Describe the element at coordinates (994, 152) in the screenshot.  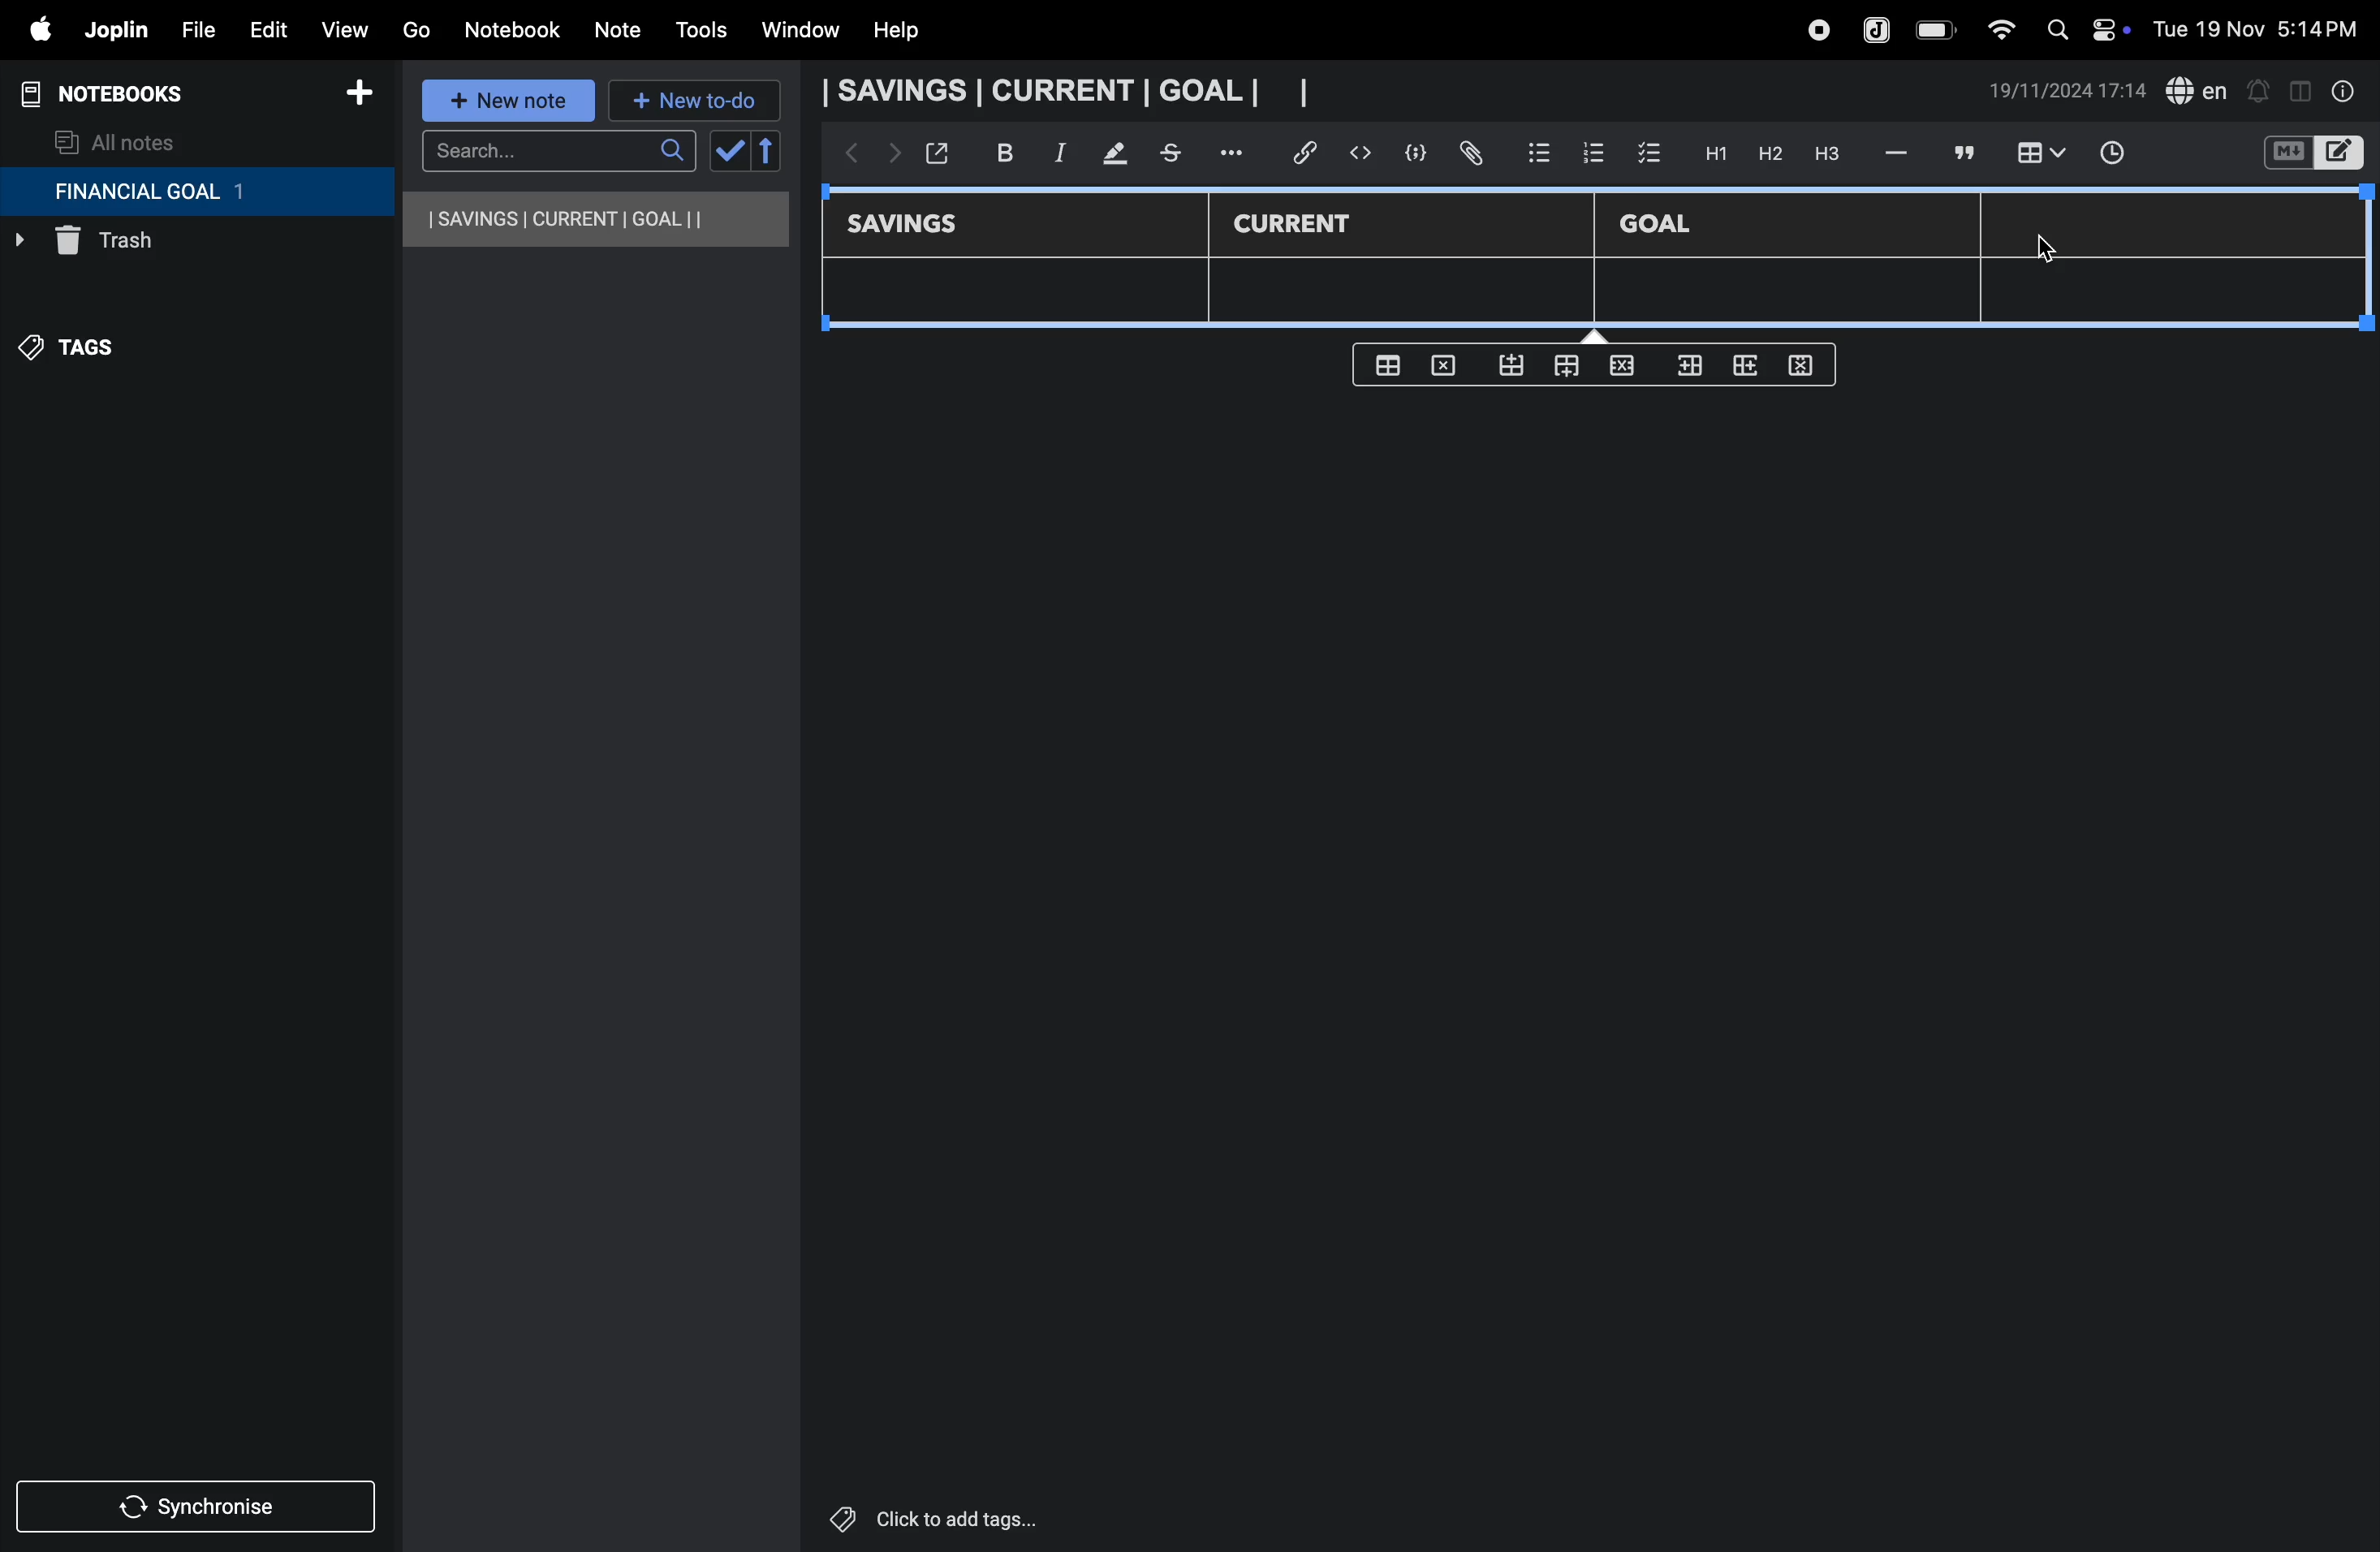
I see `bold` at that location.